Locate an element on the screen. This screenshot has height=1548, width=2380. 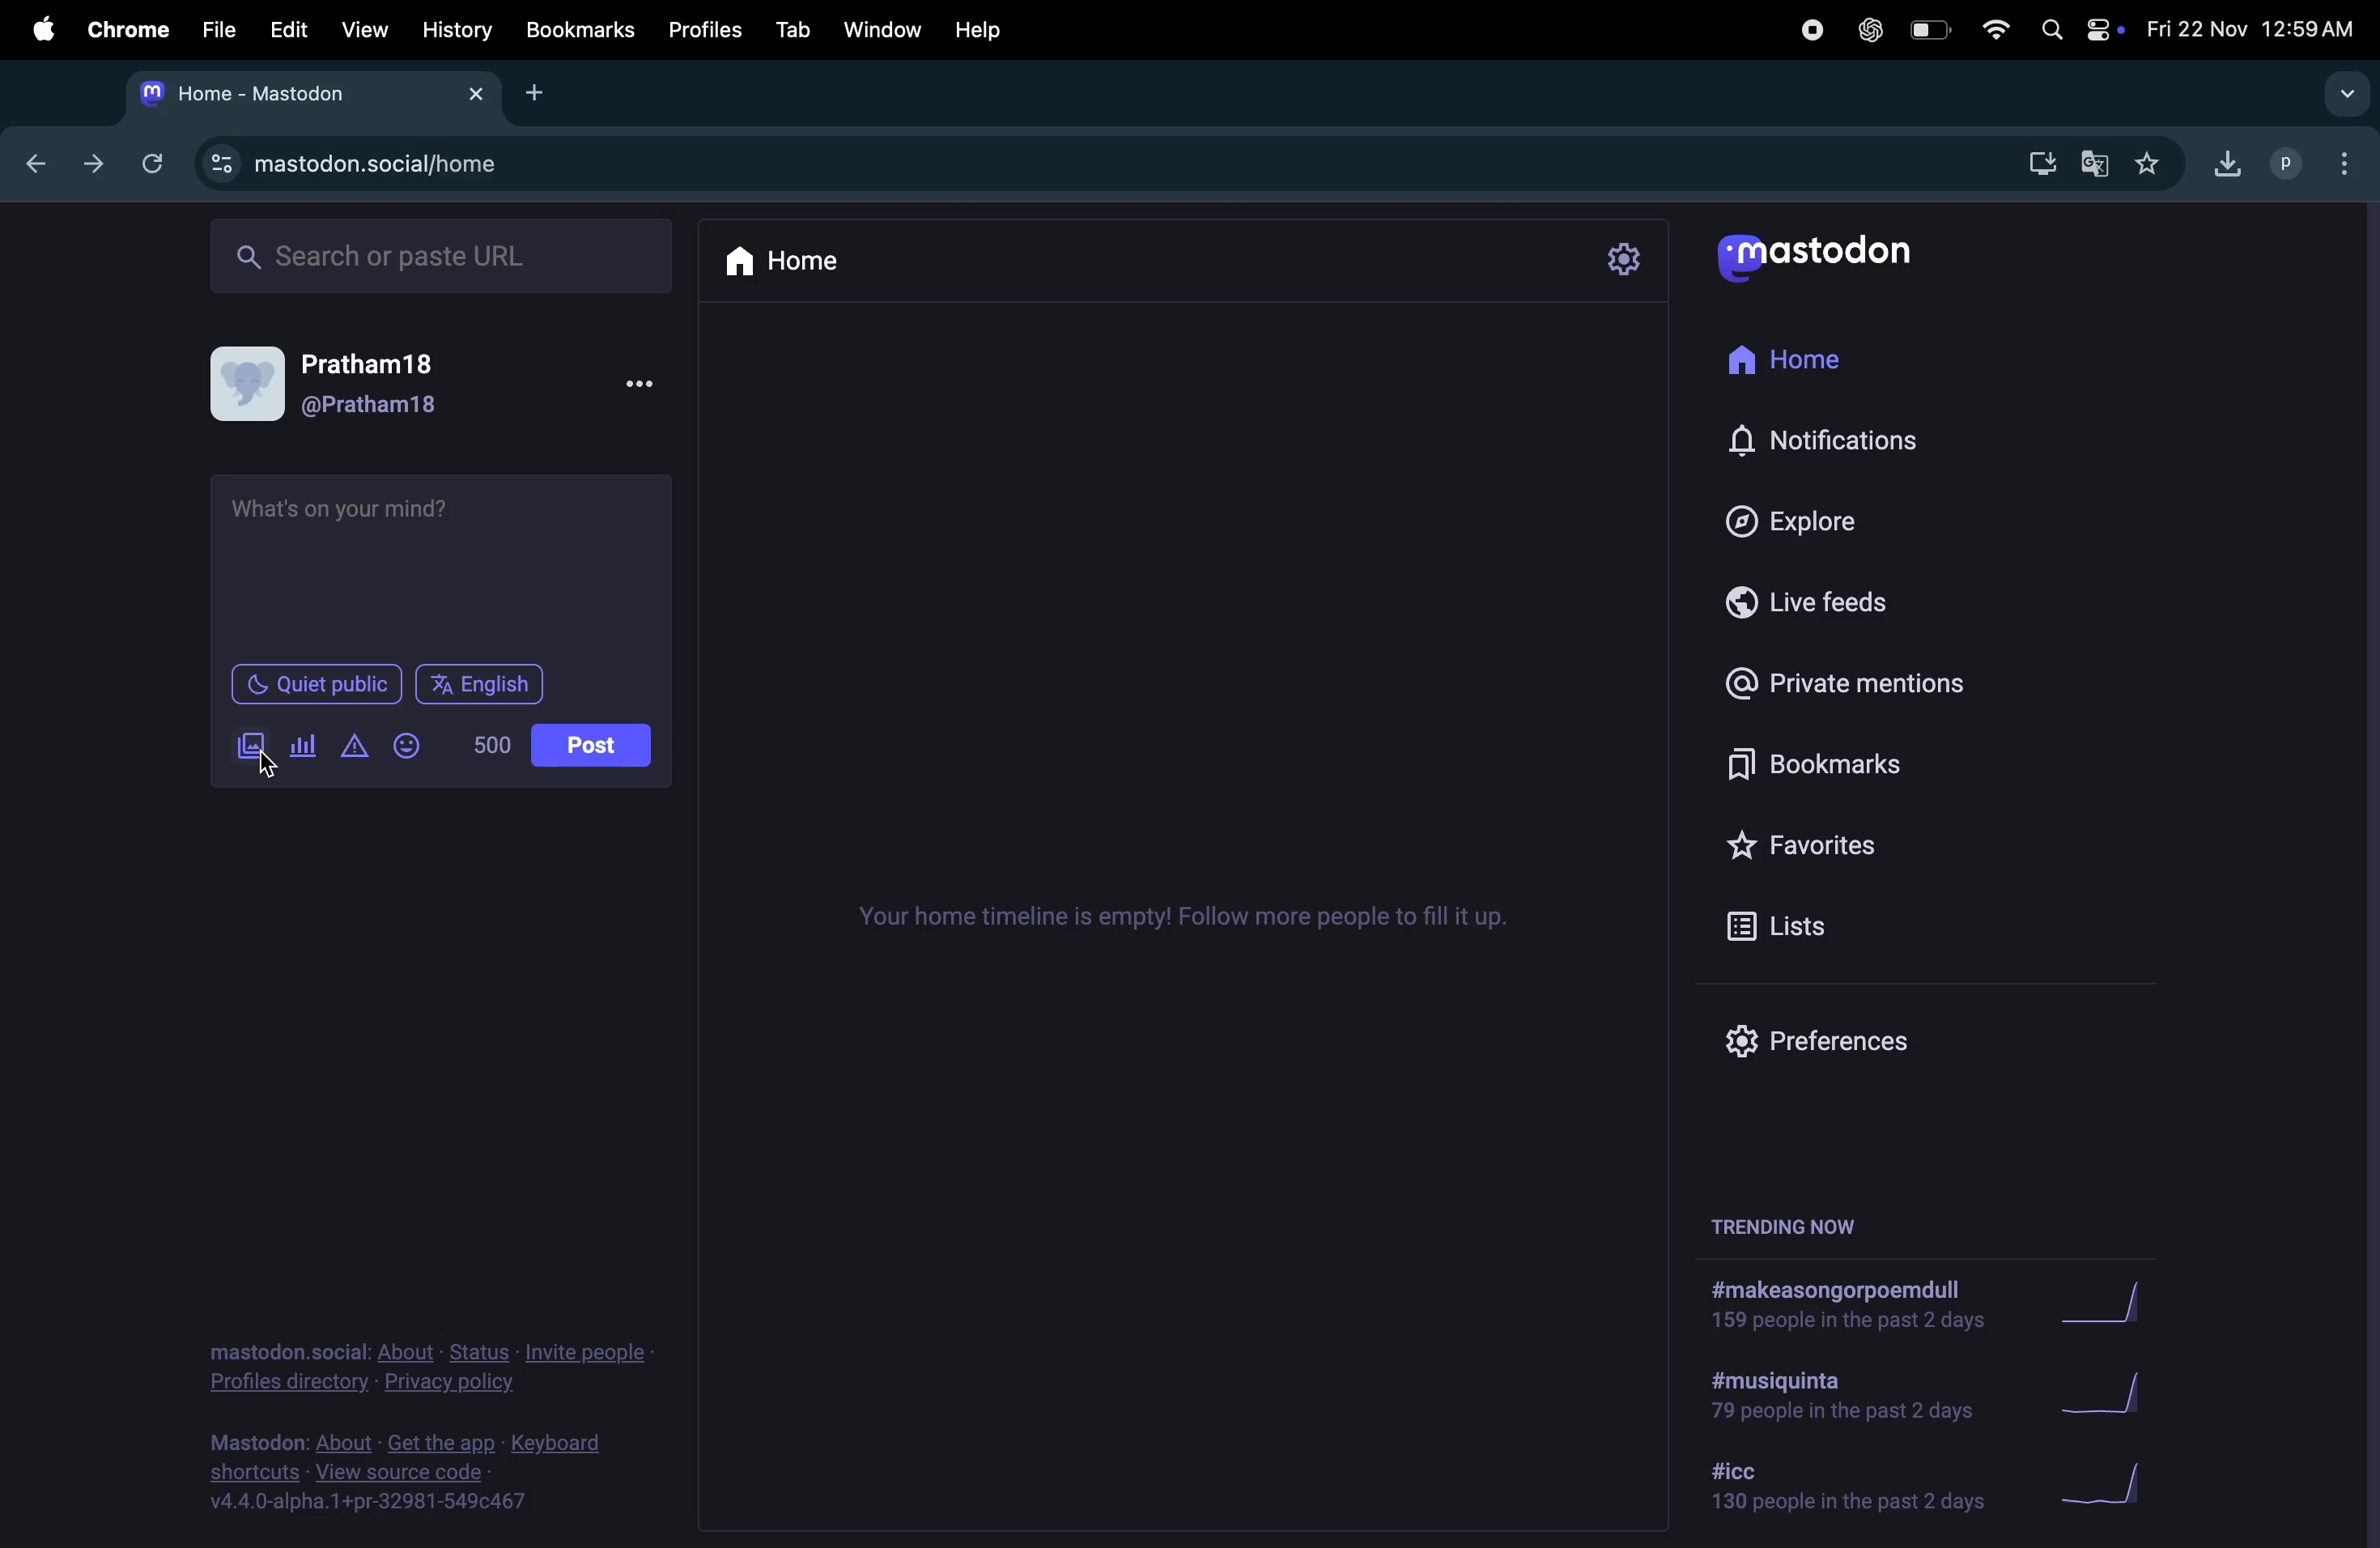
apple widgets is located at coordinates (2105, 29).